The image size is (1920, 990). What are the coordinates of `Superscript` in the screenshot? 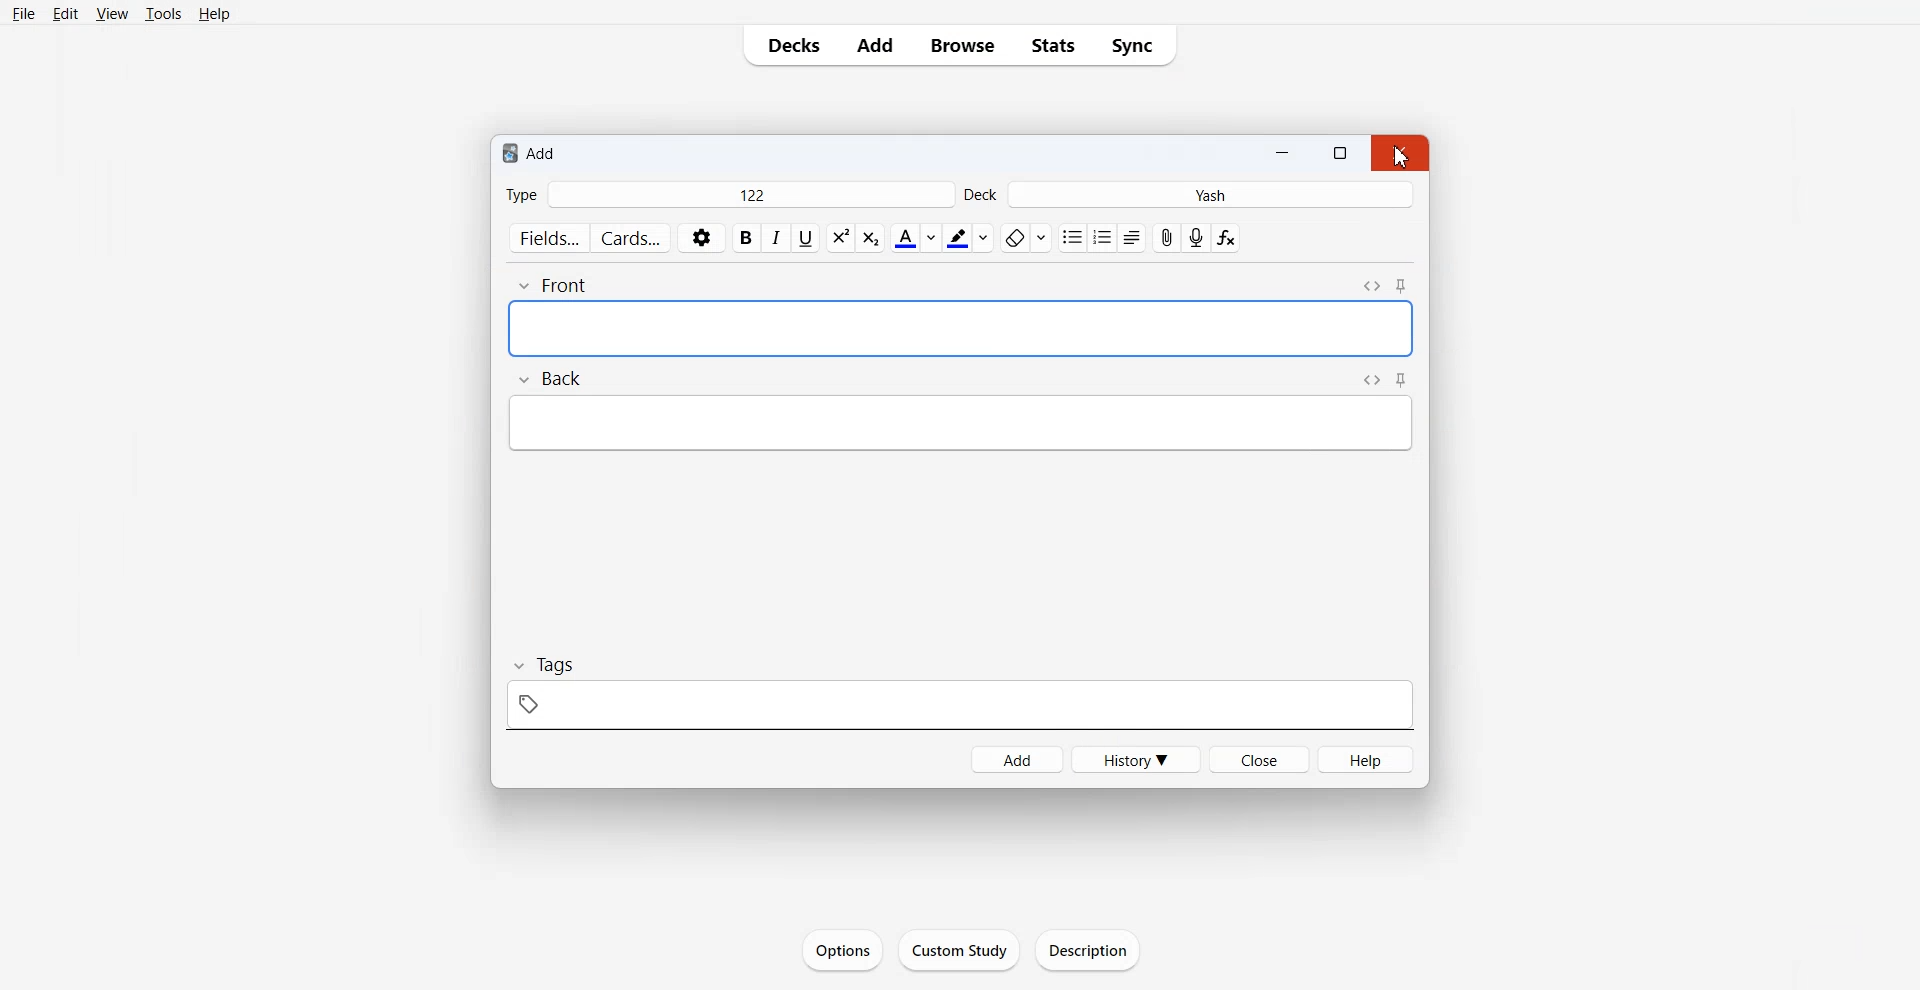 It's located at (872, 239).